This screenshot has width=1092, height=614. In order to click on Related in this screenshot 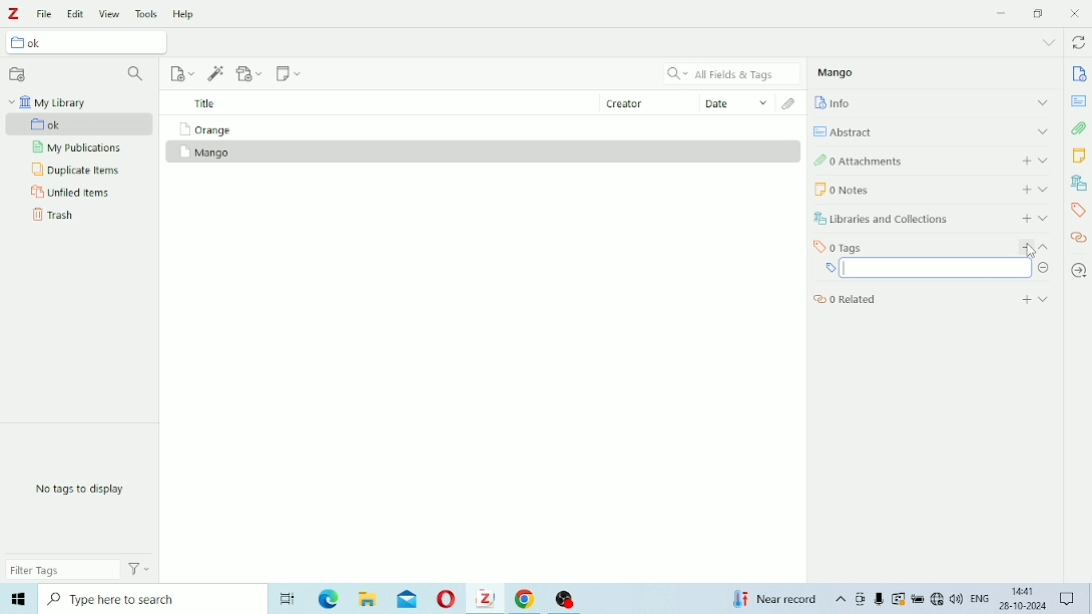, I will do `click(938, 299)`.